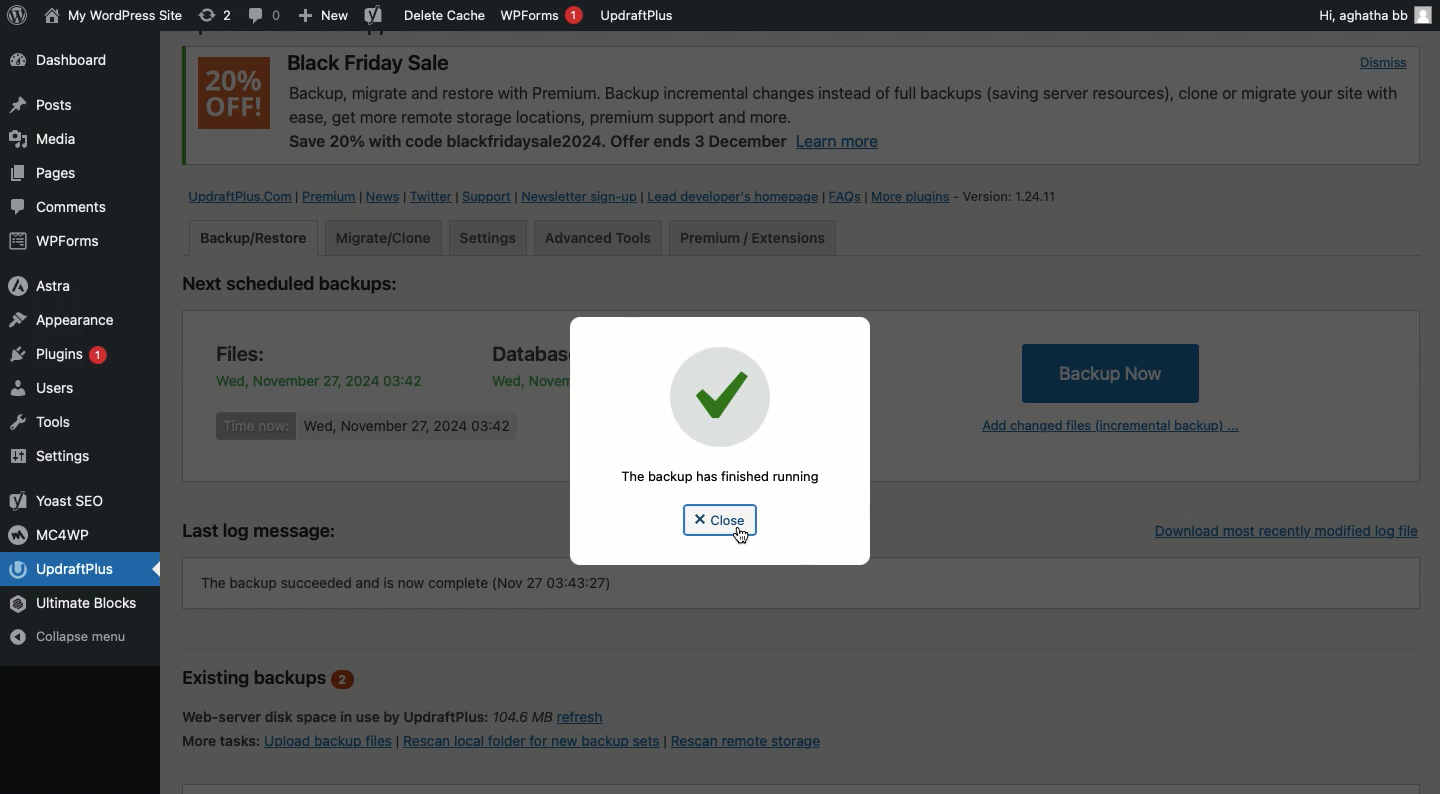  Describe the element at coordinates (1373, 14) in the screenshot. I see `Hi, aghatha bb` at that location.